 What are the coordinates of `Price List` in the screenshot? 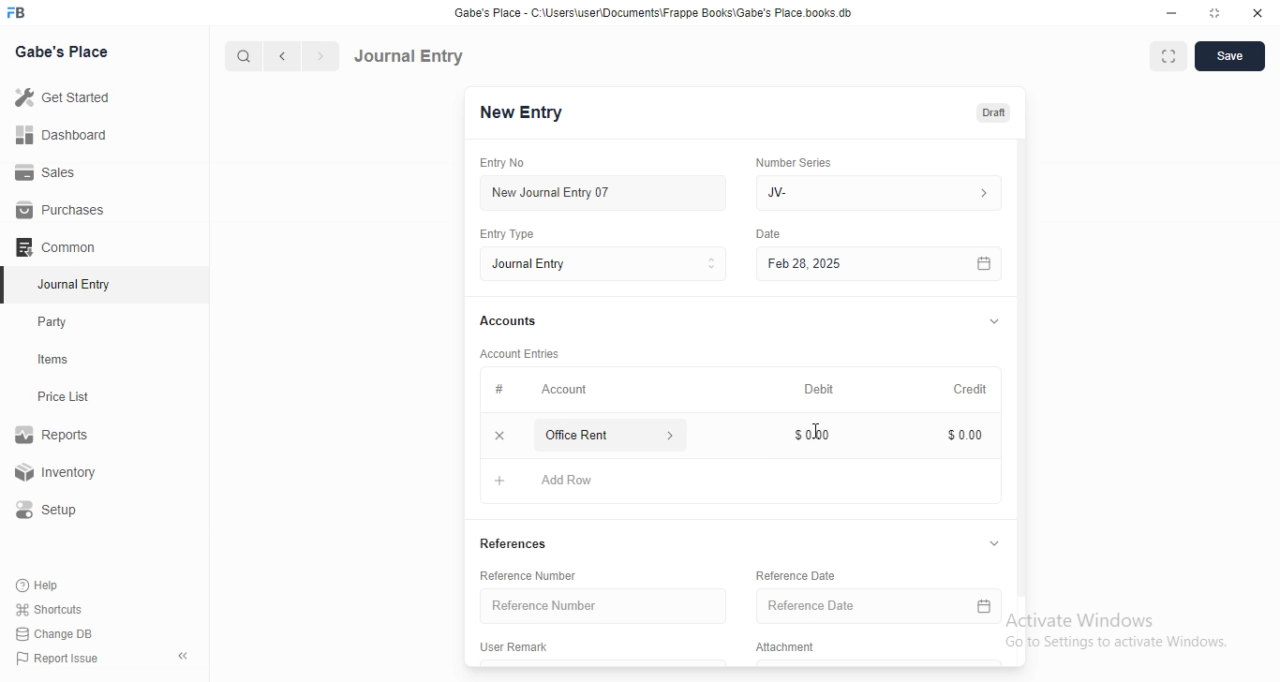 It's located at (62, 397).